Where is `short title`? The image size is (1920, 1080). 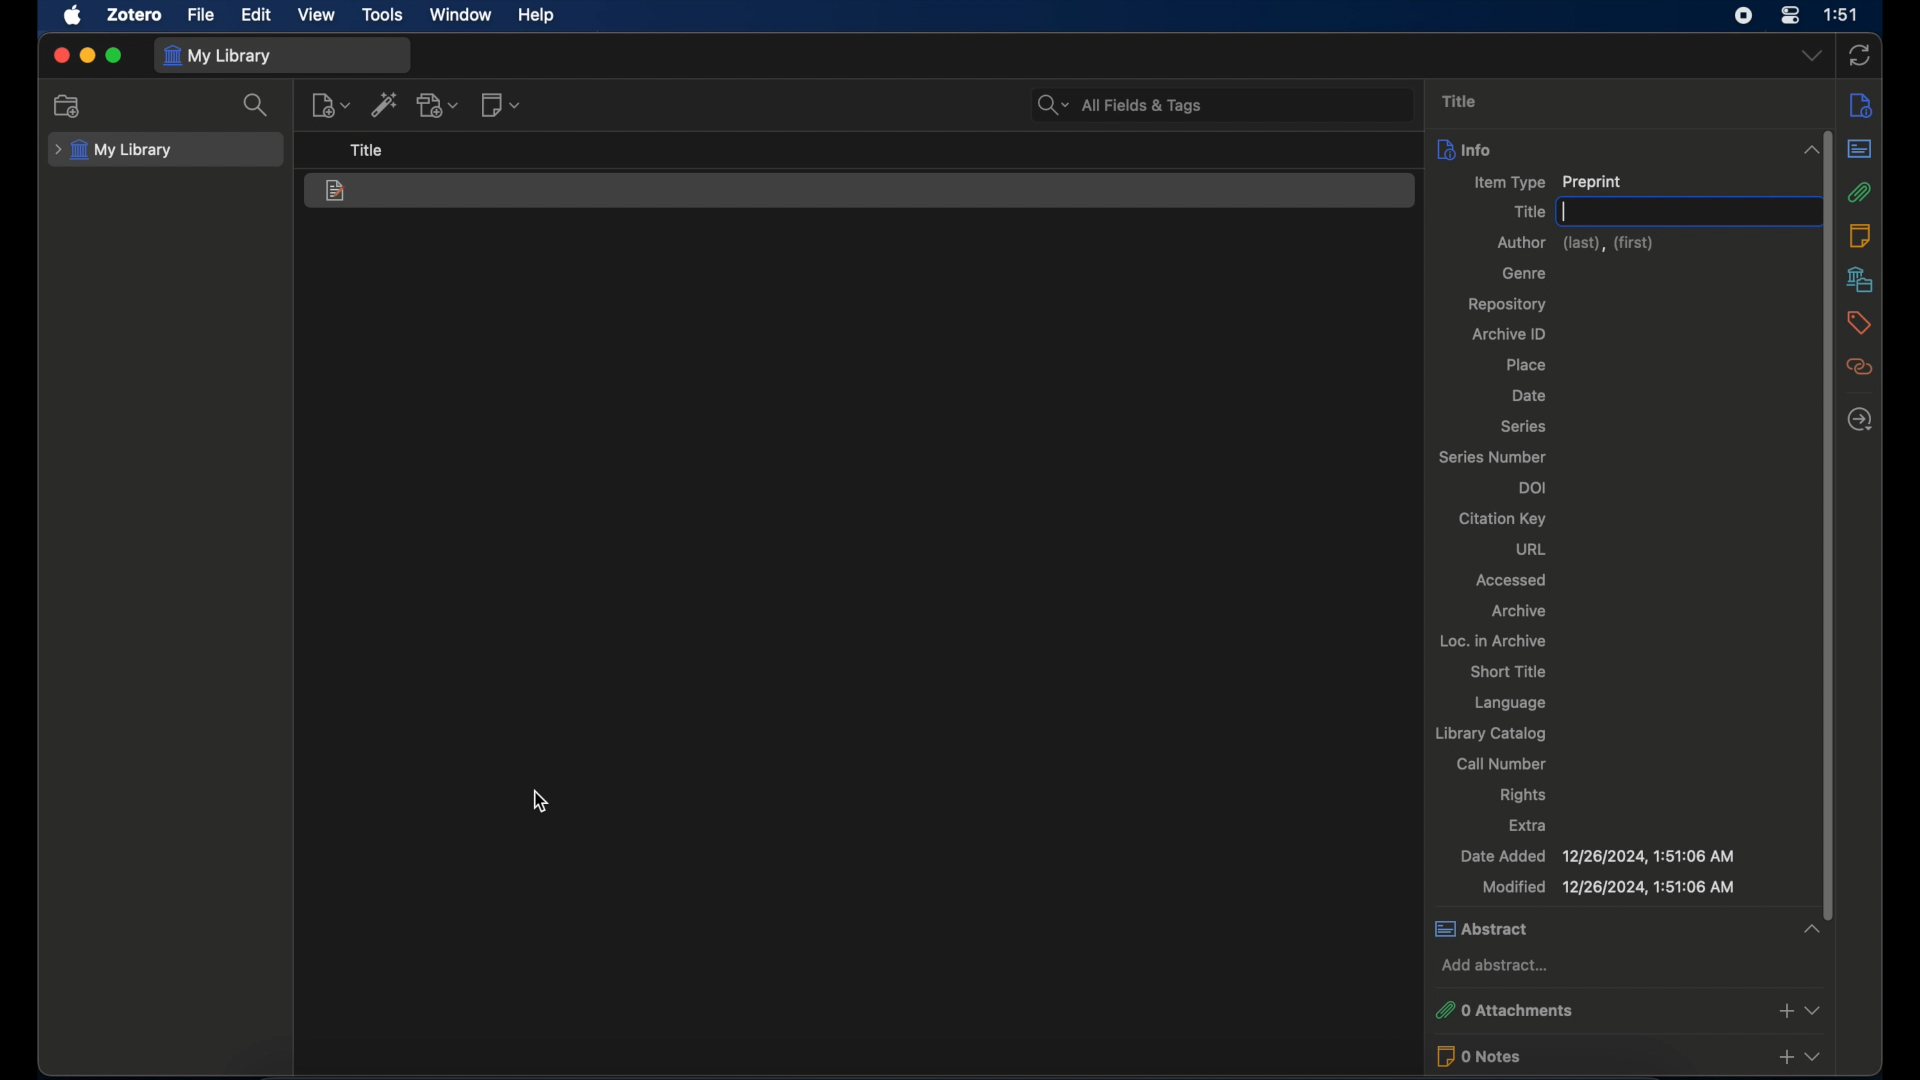
short title is located at coordinates (1511, 671).